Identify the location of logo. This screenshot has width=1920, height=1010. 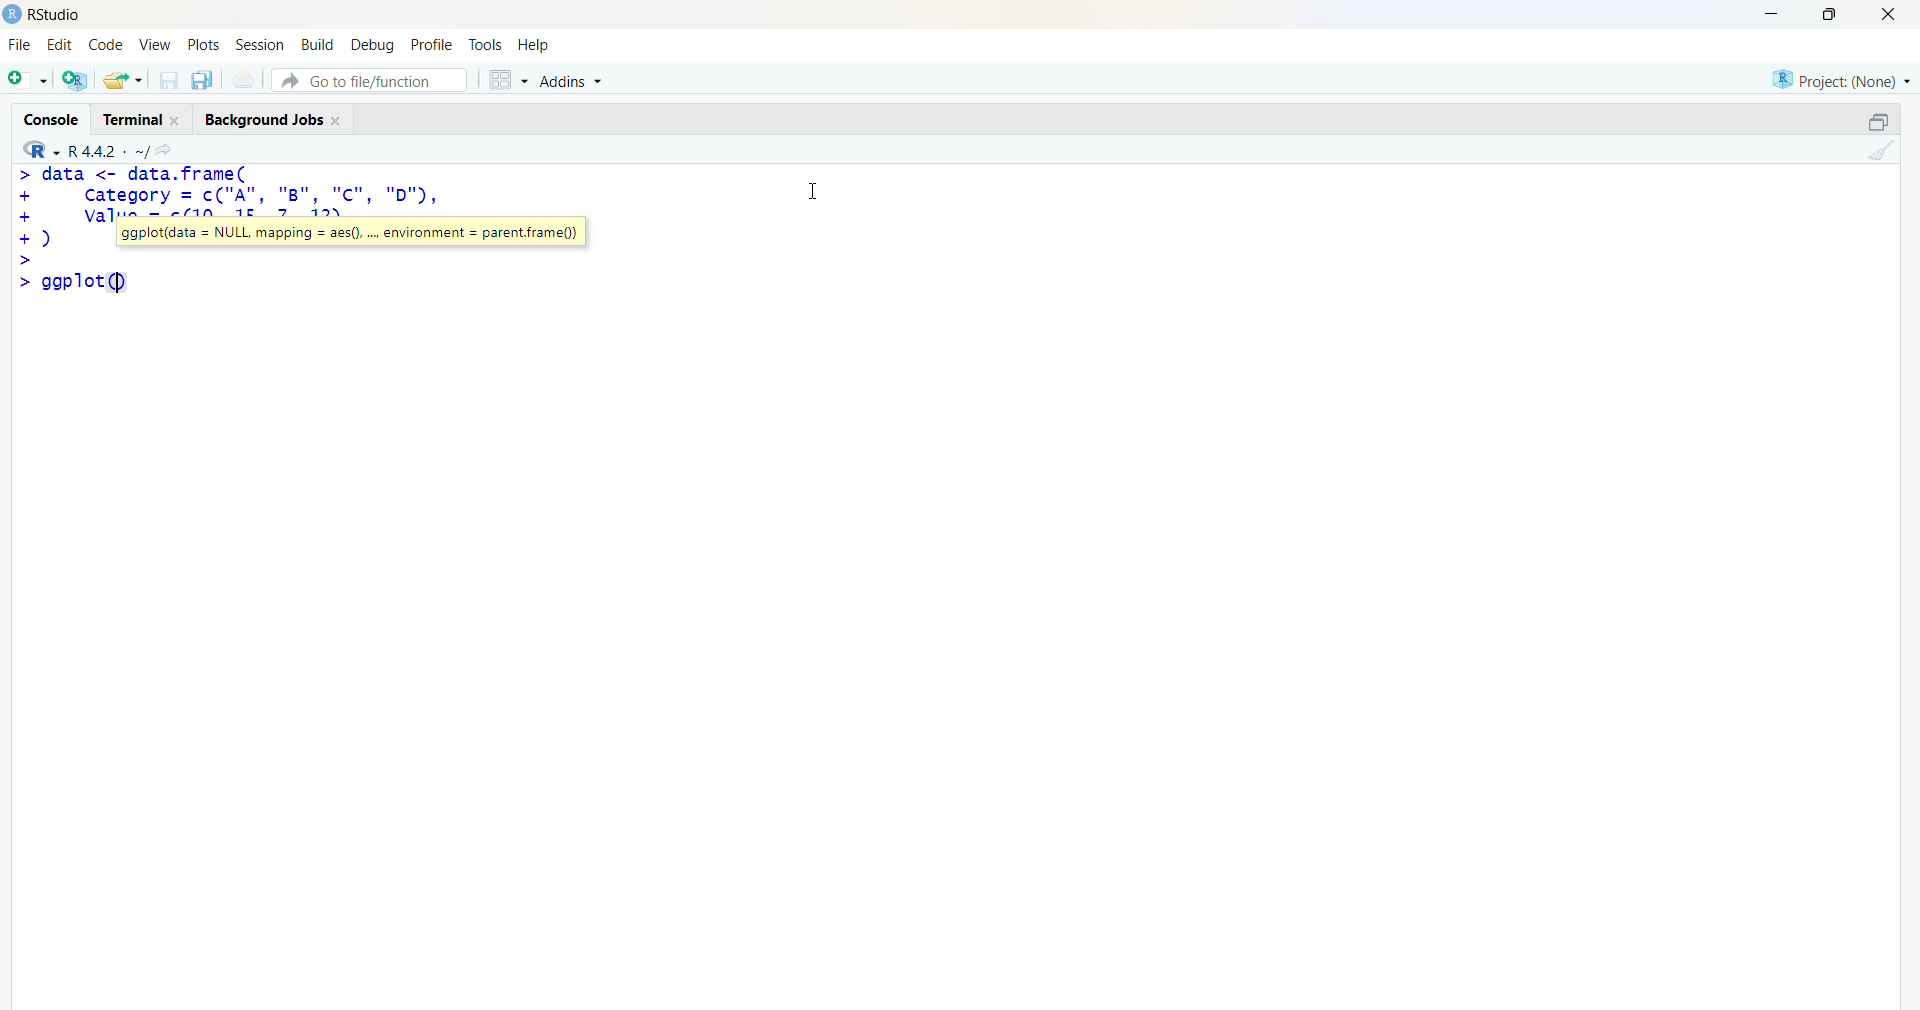
(13, 14).